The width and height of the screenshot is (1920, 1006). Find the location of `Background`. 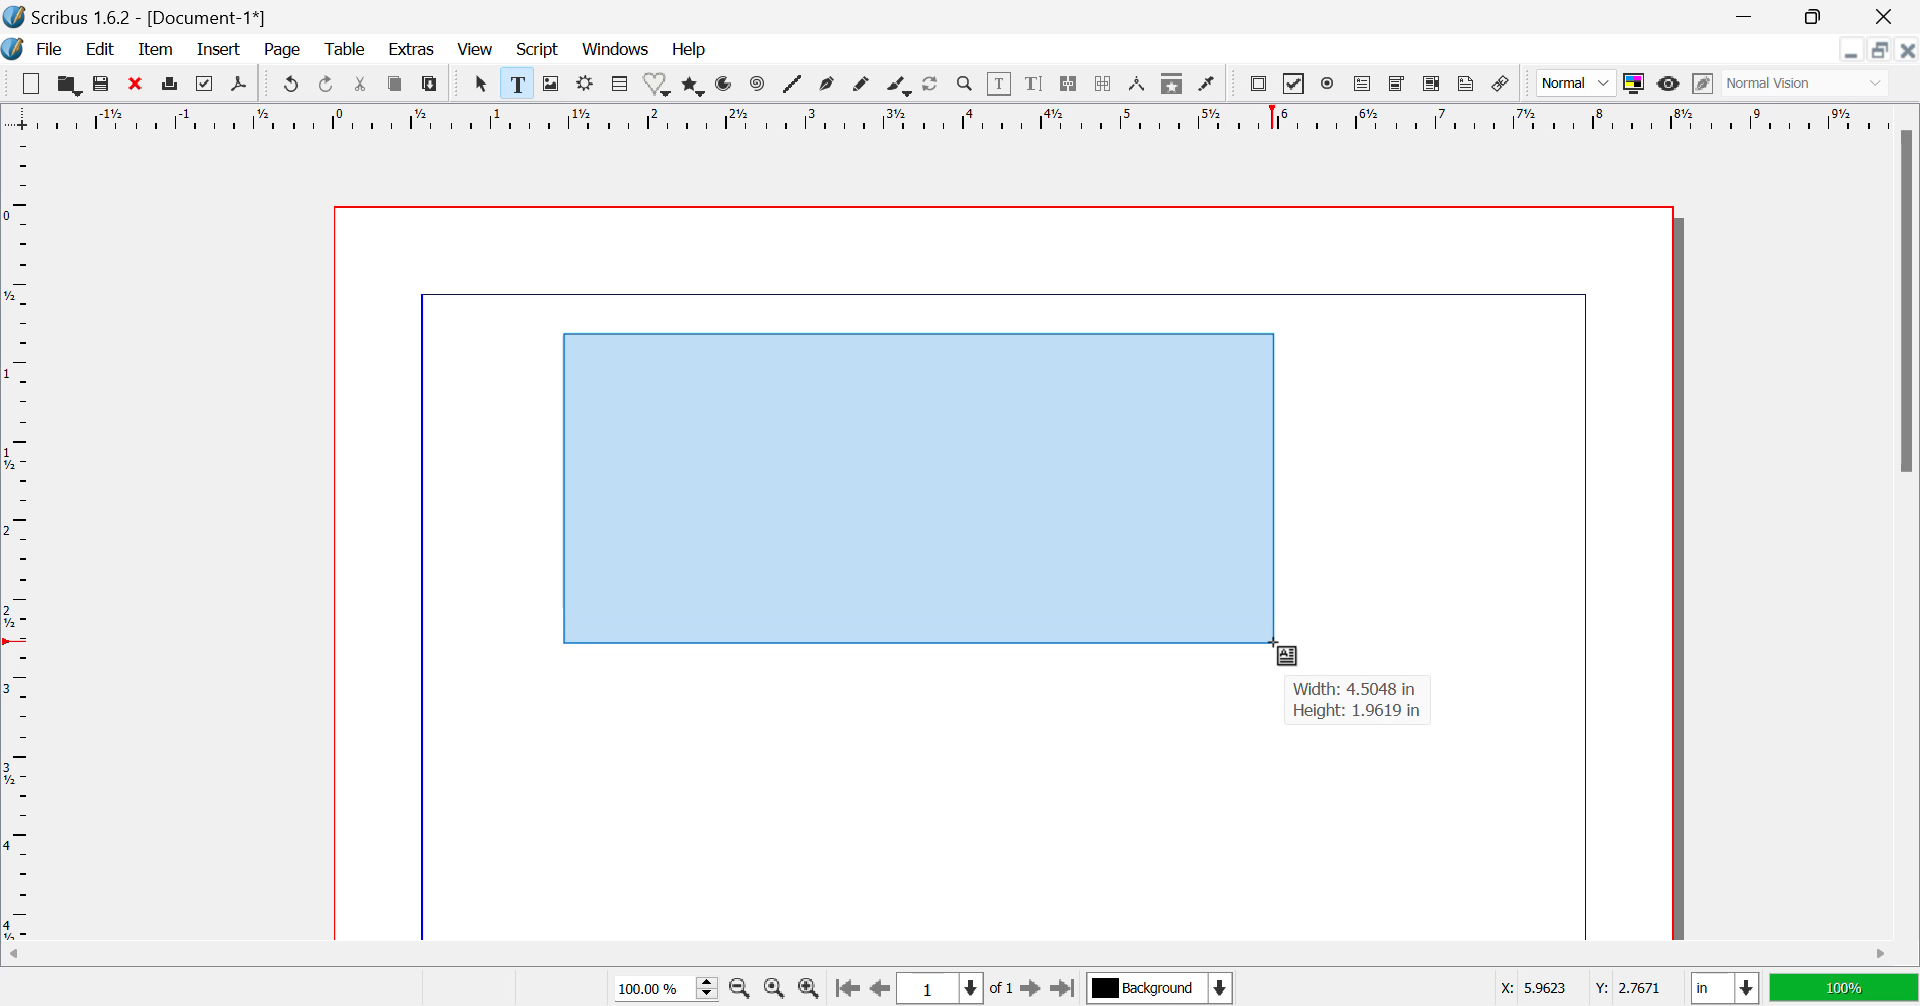

Background is located at coordinates (1158, 987).